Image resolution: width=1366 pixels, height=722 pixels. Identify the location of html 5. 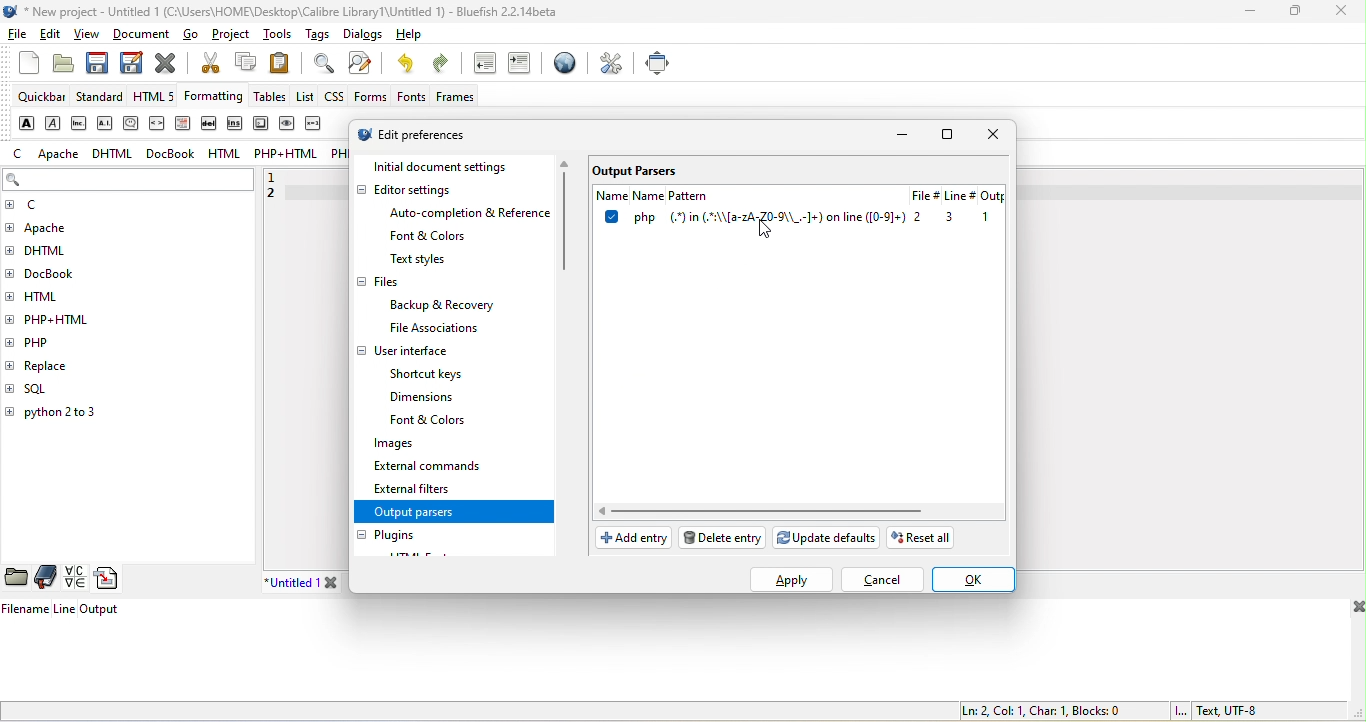
(158, 98).